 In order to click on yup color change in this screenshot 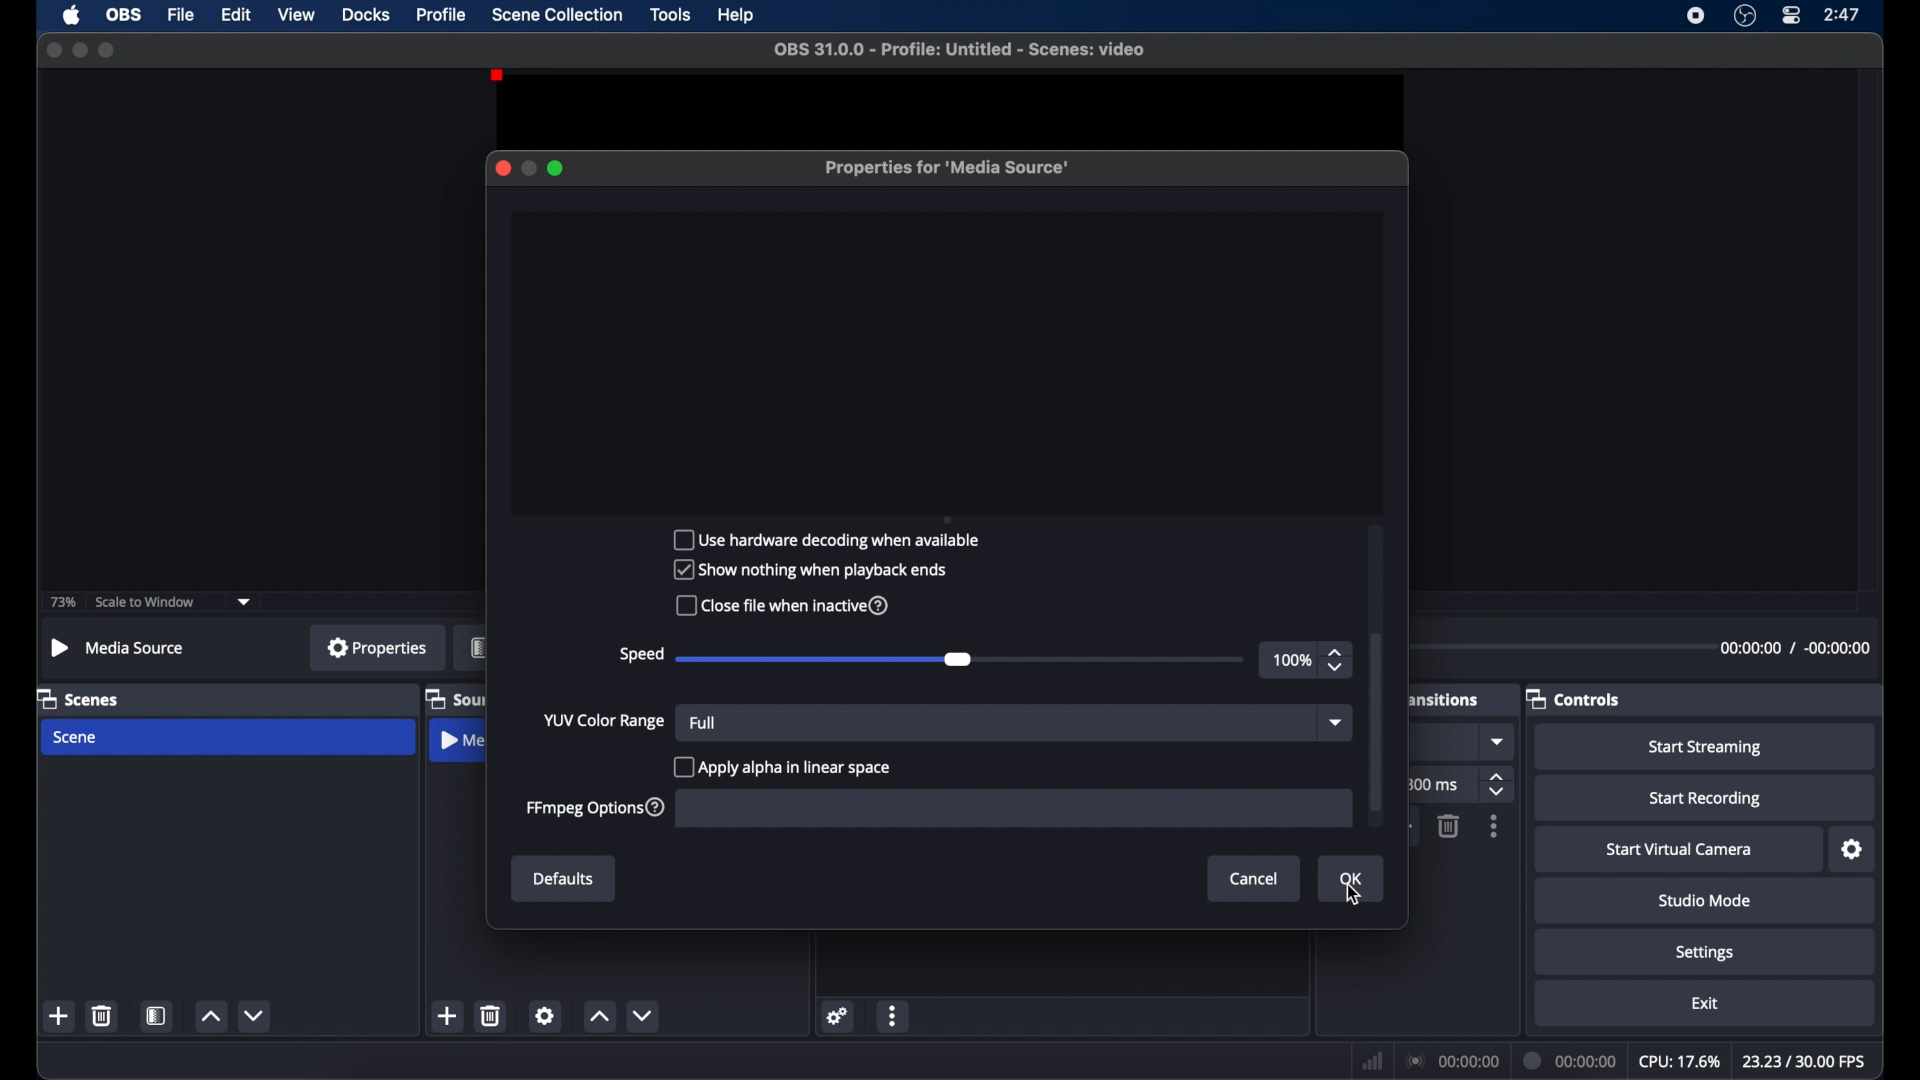, I will do `click(602, 720)`.